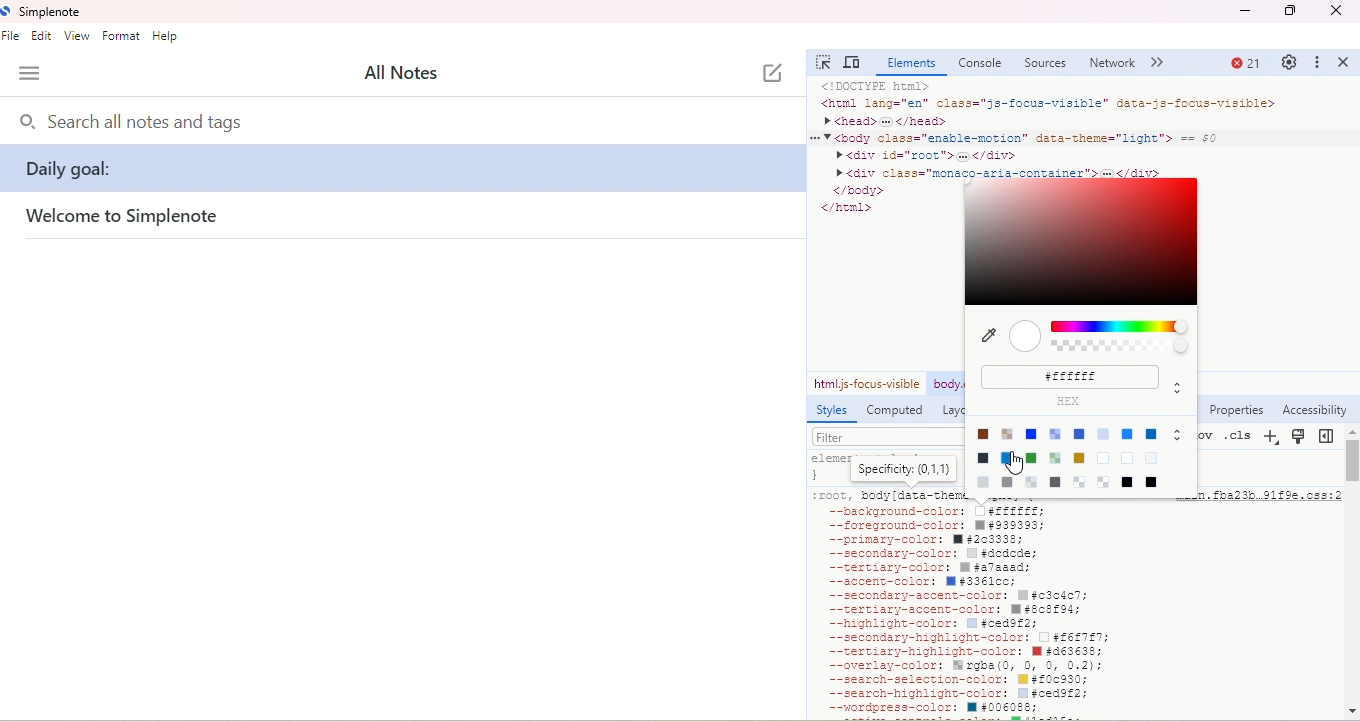 This screenshot has width=1360, height=722. What do you see at coordinates (920, 583) in the screenshot?
I see `accent color` at bounding box center [920, 583].